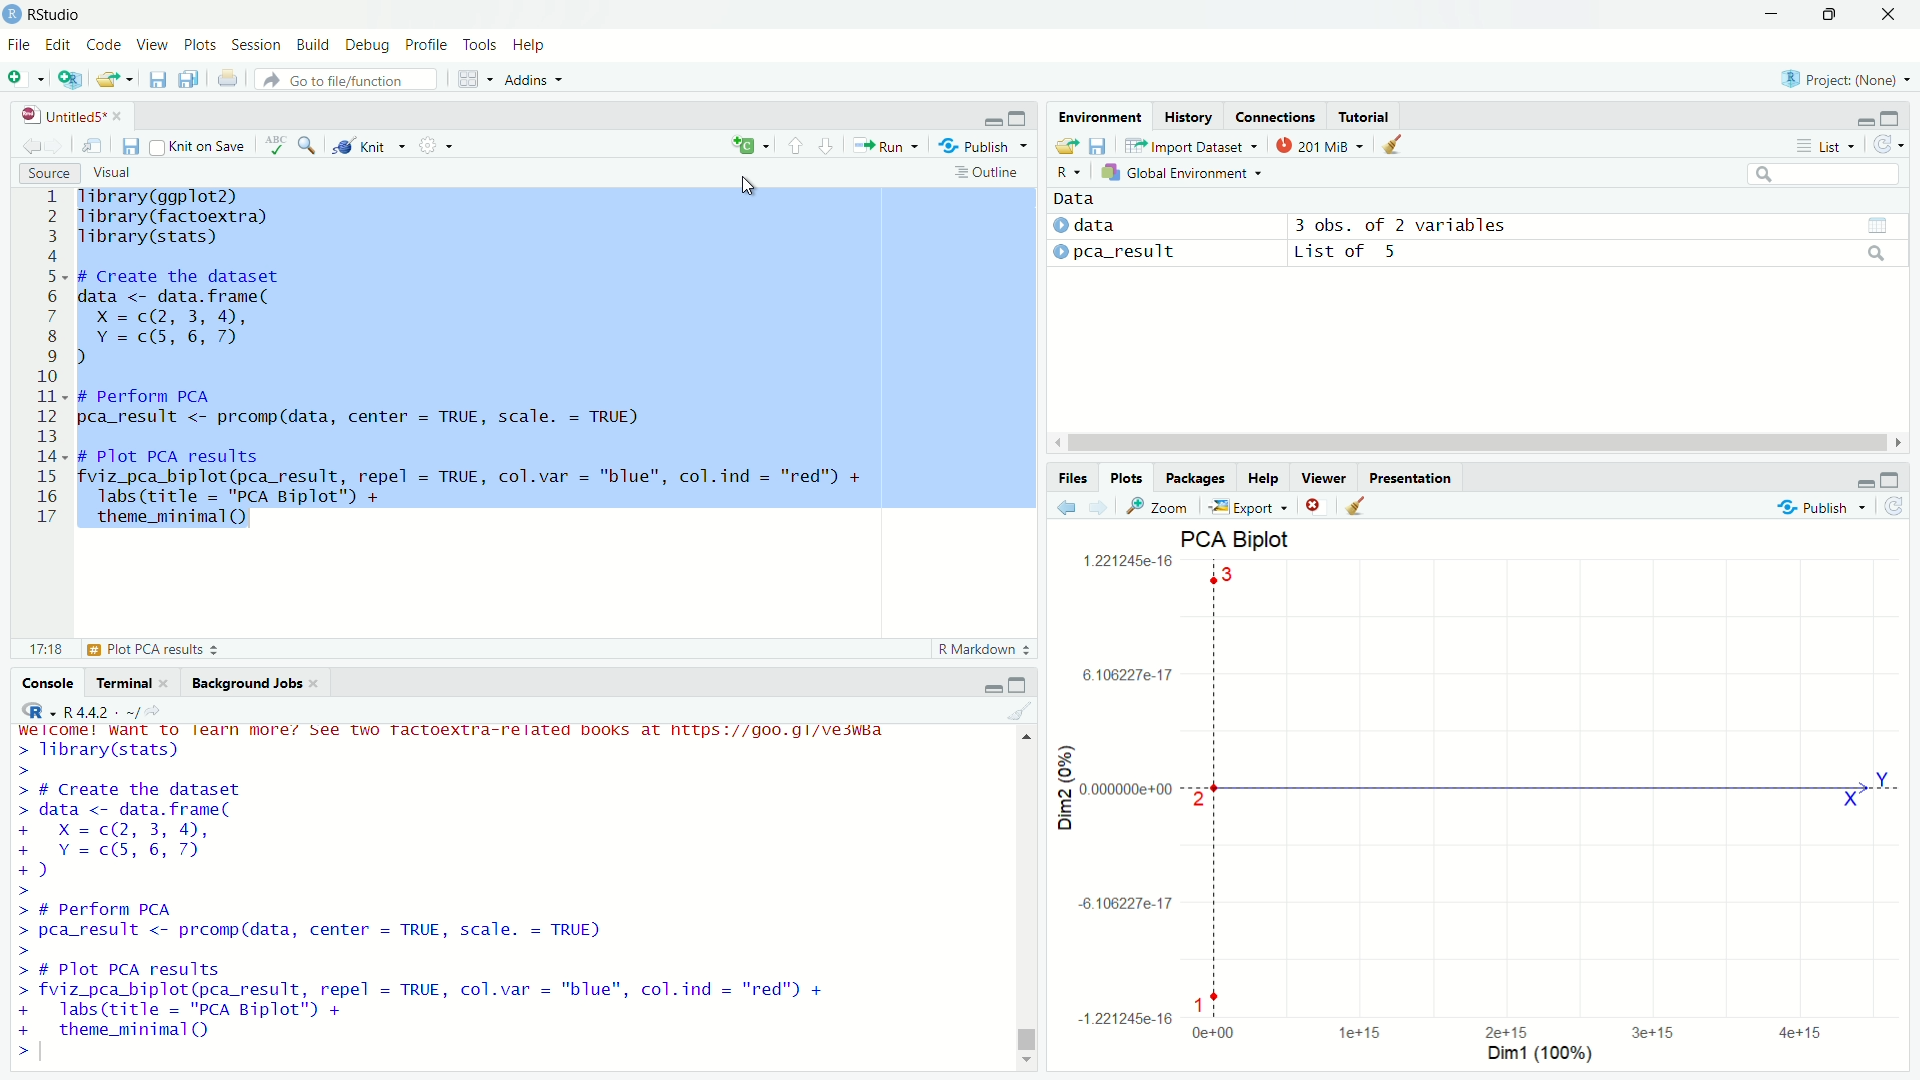 This screenshot has width=1920, height=1080. What do you see at coordinates (1886, 145) in the screenshot?
I see `refresh` at bounding box center [1886, 145].